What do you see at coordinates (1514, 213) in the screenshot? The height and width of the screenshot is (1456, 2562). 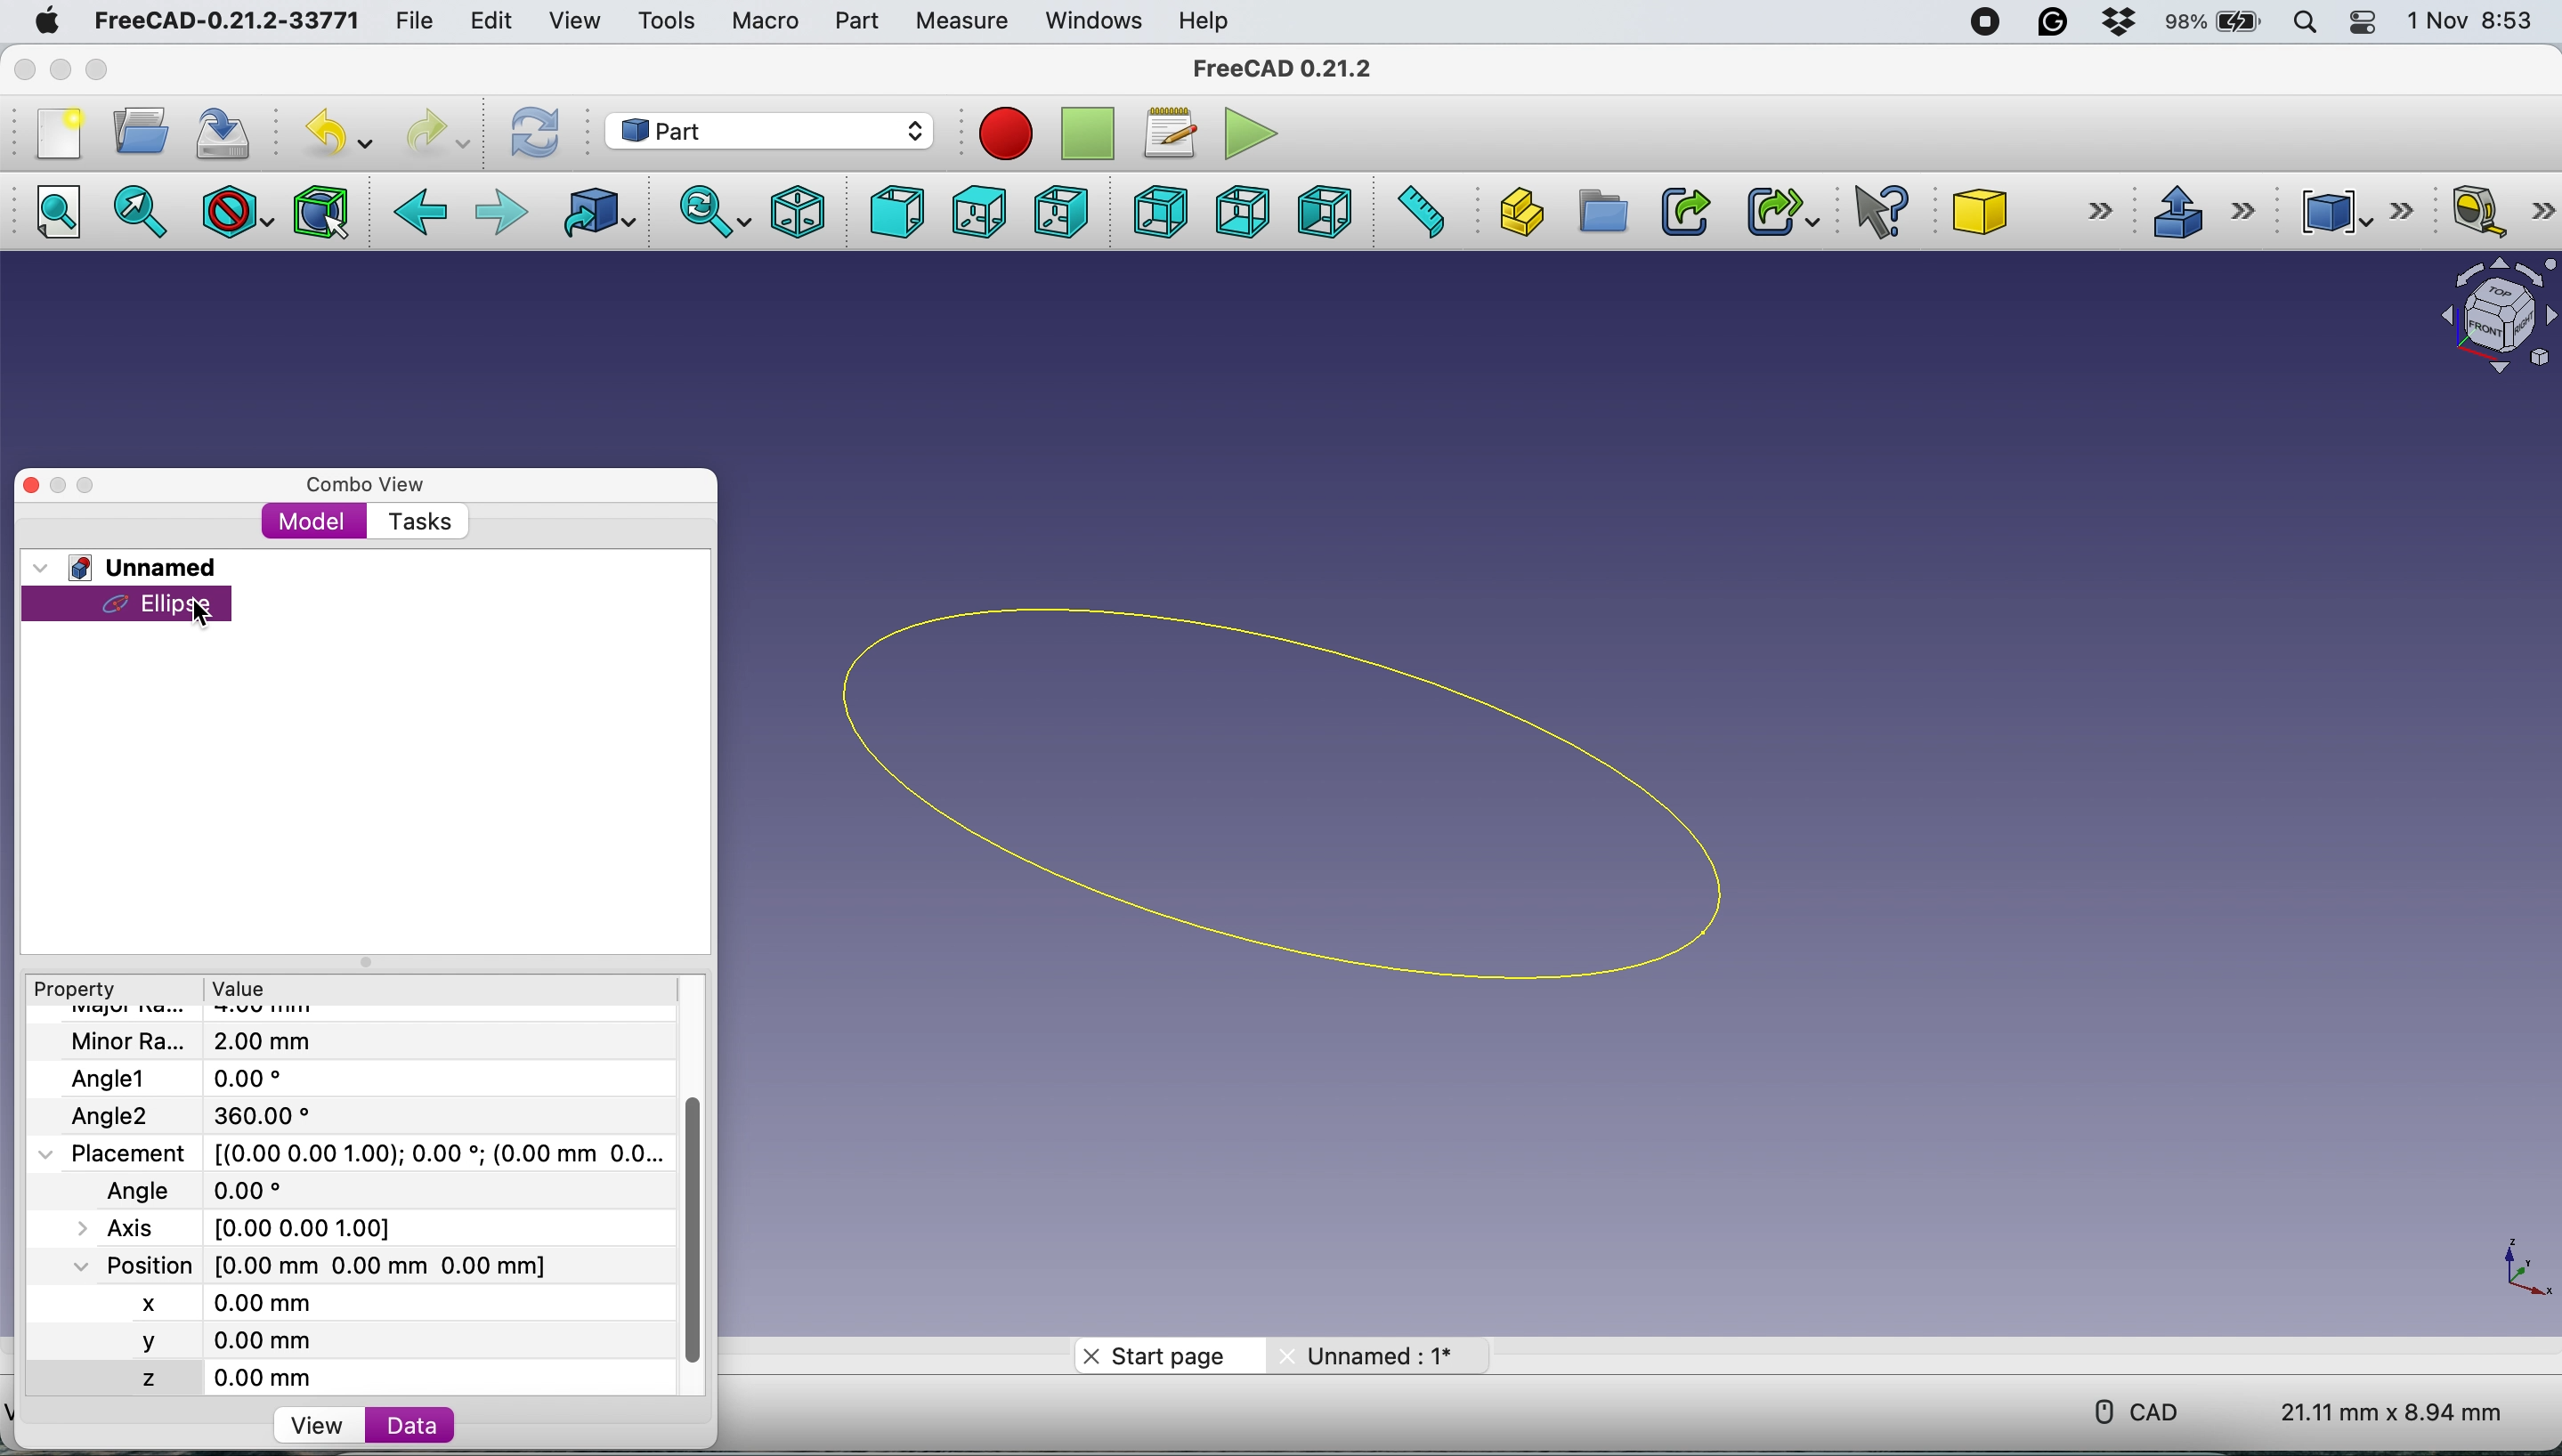 I see `create part` at bounding box center [1514, 213].